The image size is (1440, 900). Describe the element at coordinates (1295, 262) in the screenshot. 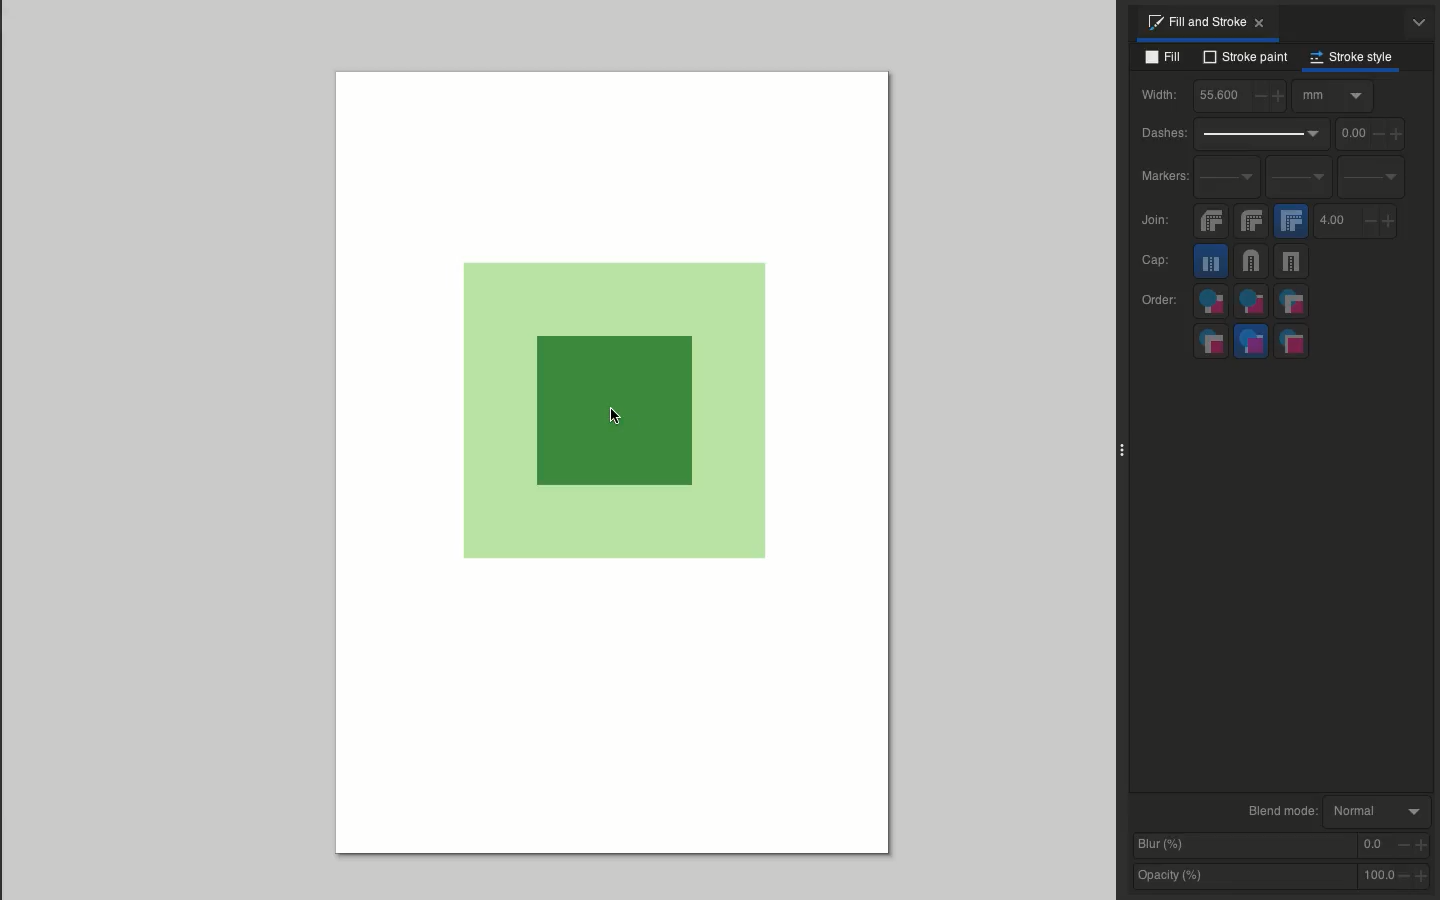

I see `Square cap` at that location.